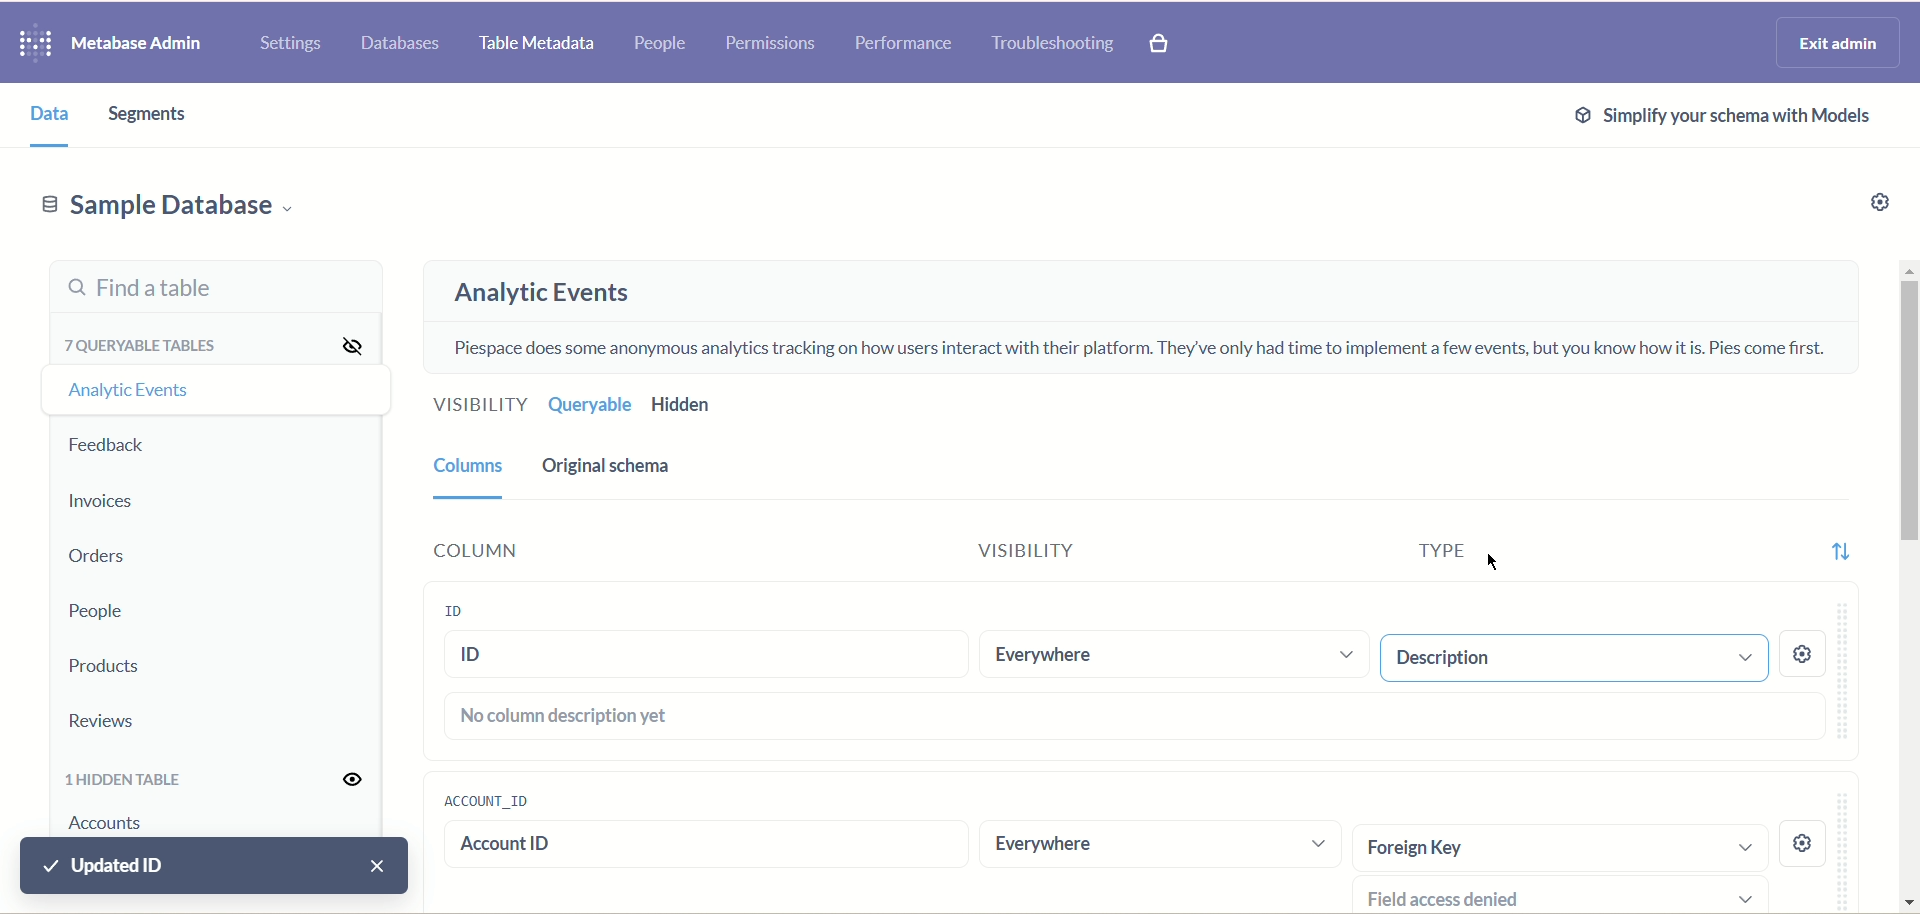 This screenshot has width=1920, height=914. What do you see at coordinates (1498, 563) in the screenshot?
I see `cursor` at bounding box center [1498, 563].